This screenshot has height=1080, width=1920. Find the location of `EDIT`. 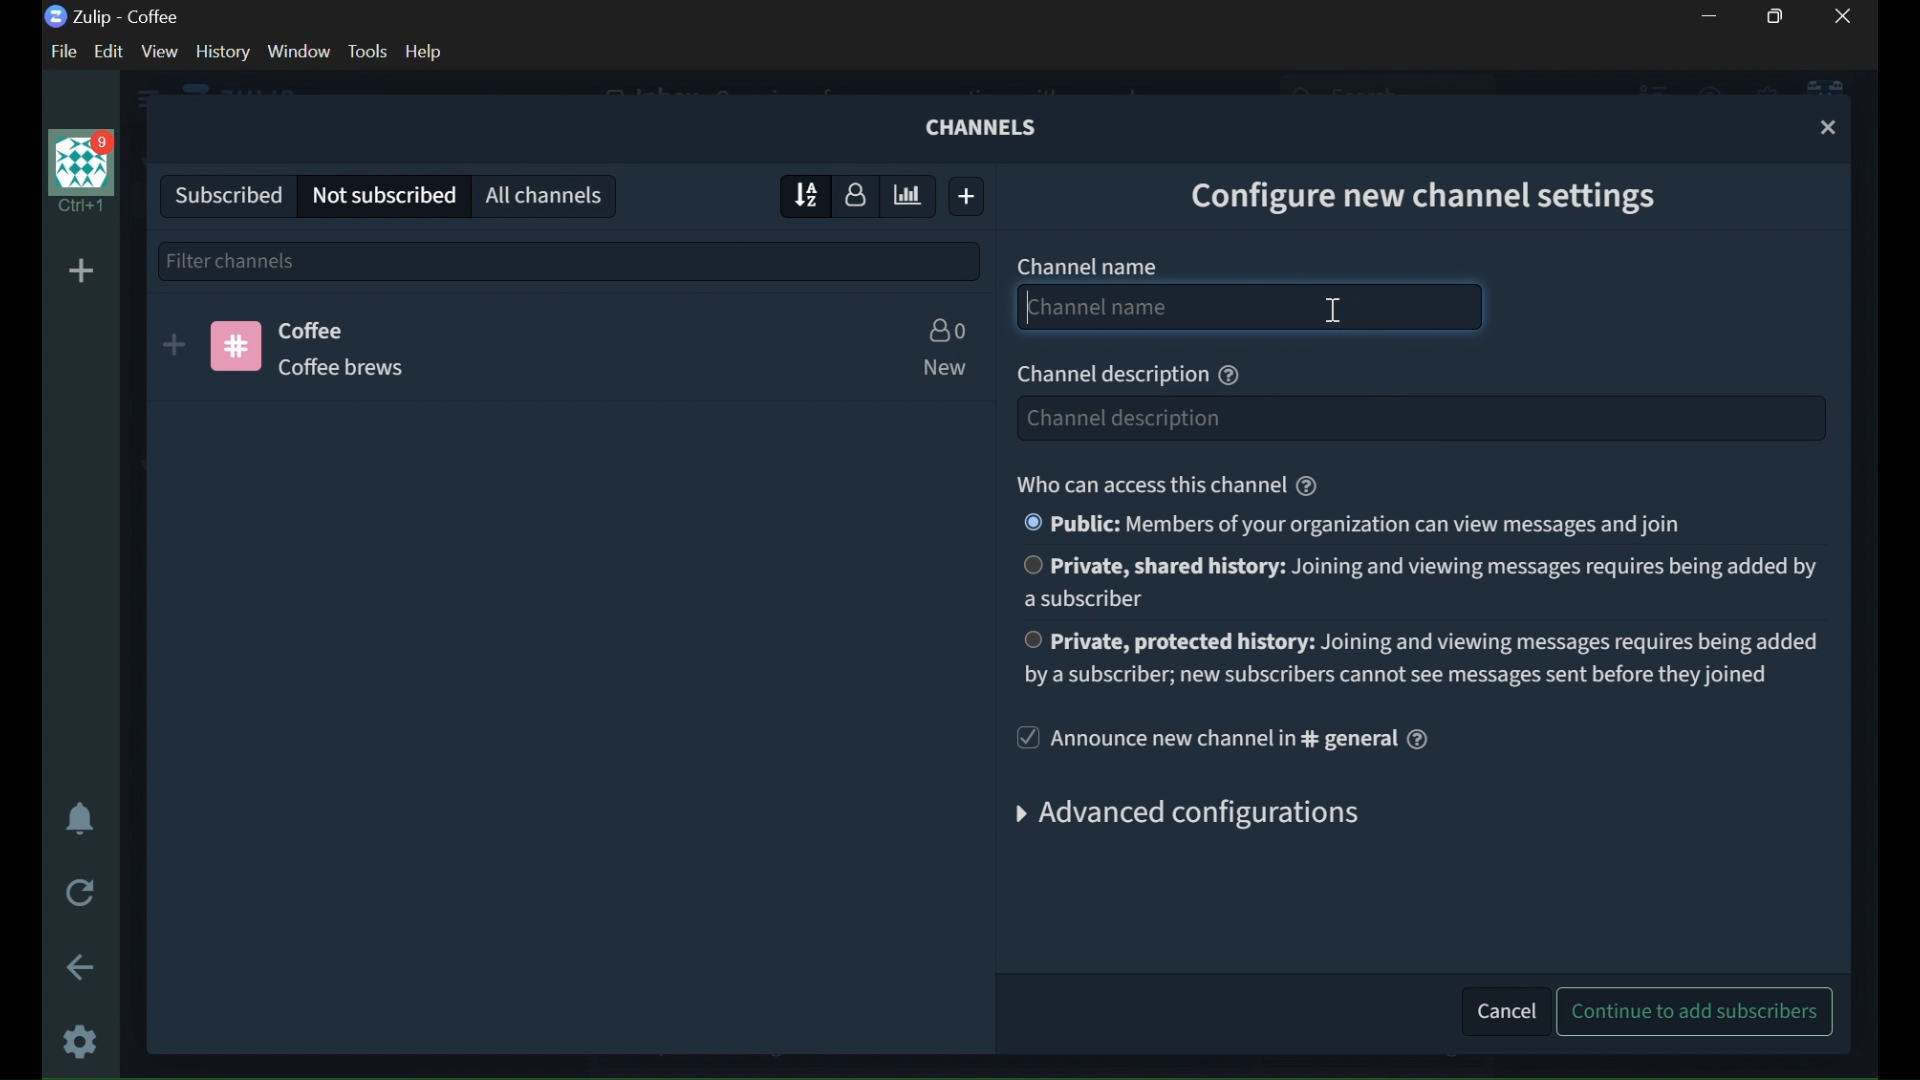

EDIT is located at coordinates (113, 52).